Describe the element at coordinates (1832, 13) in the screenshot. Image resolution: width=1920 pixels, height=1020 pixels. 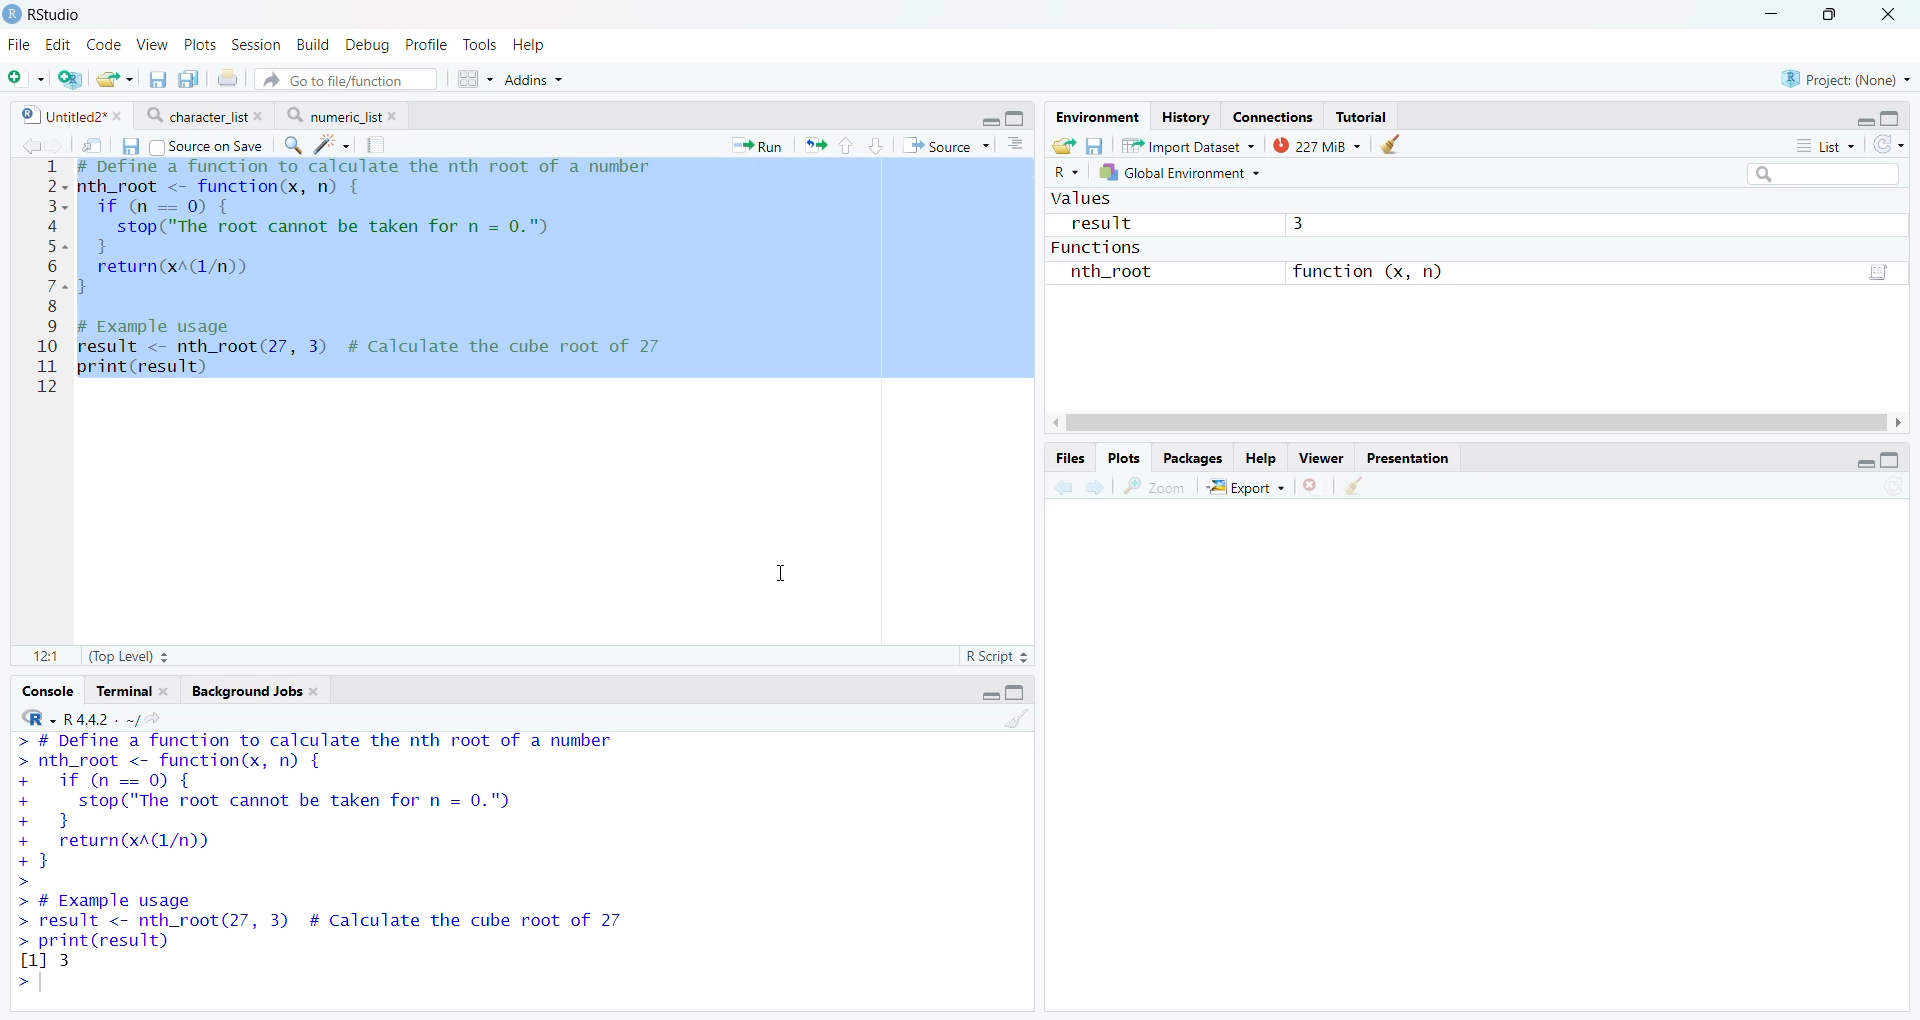
I see `Maximize` at that location.